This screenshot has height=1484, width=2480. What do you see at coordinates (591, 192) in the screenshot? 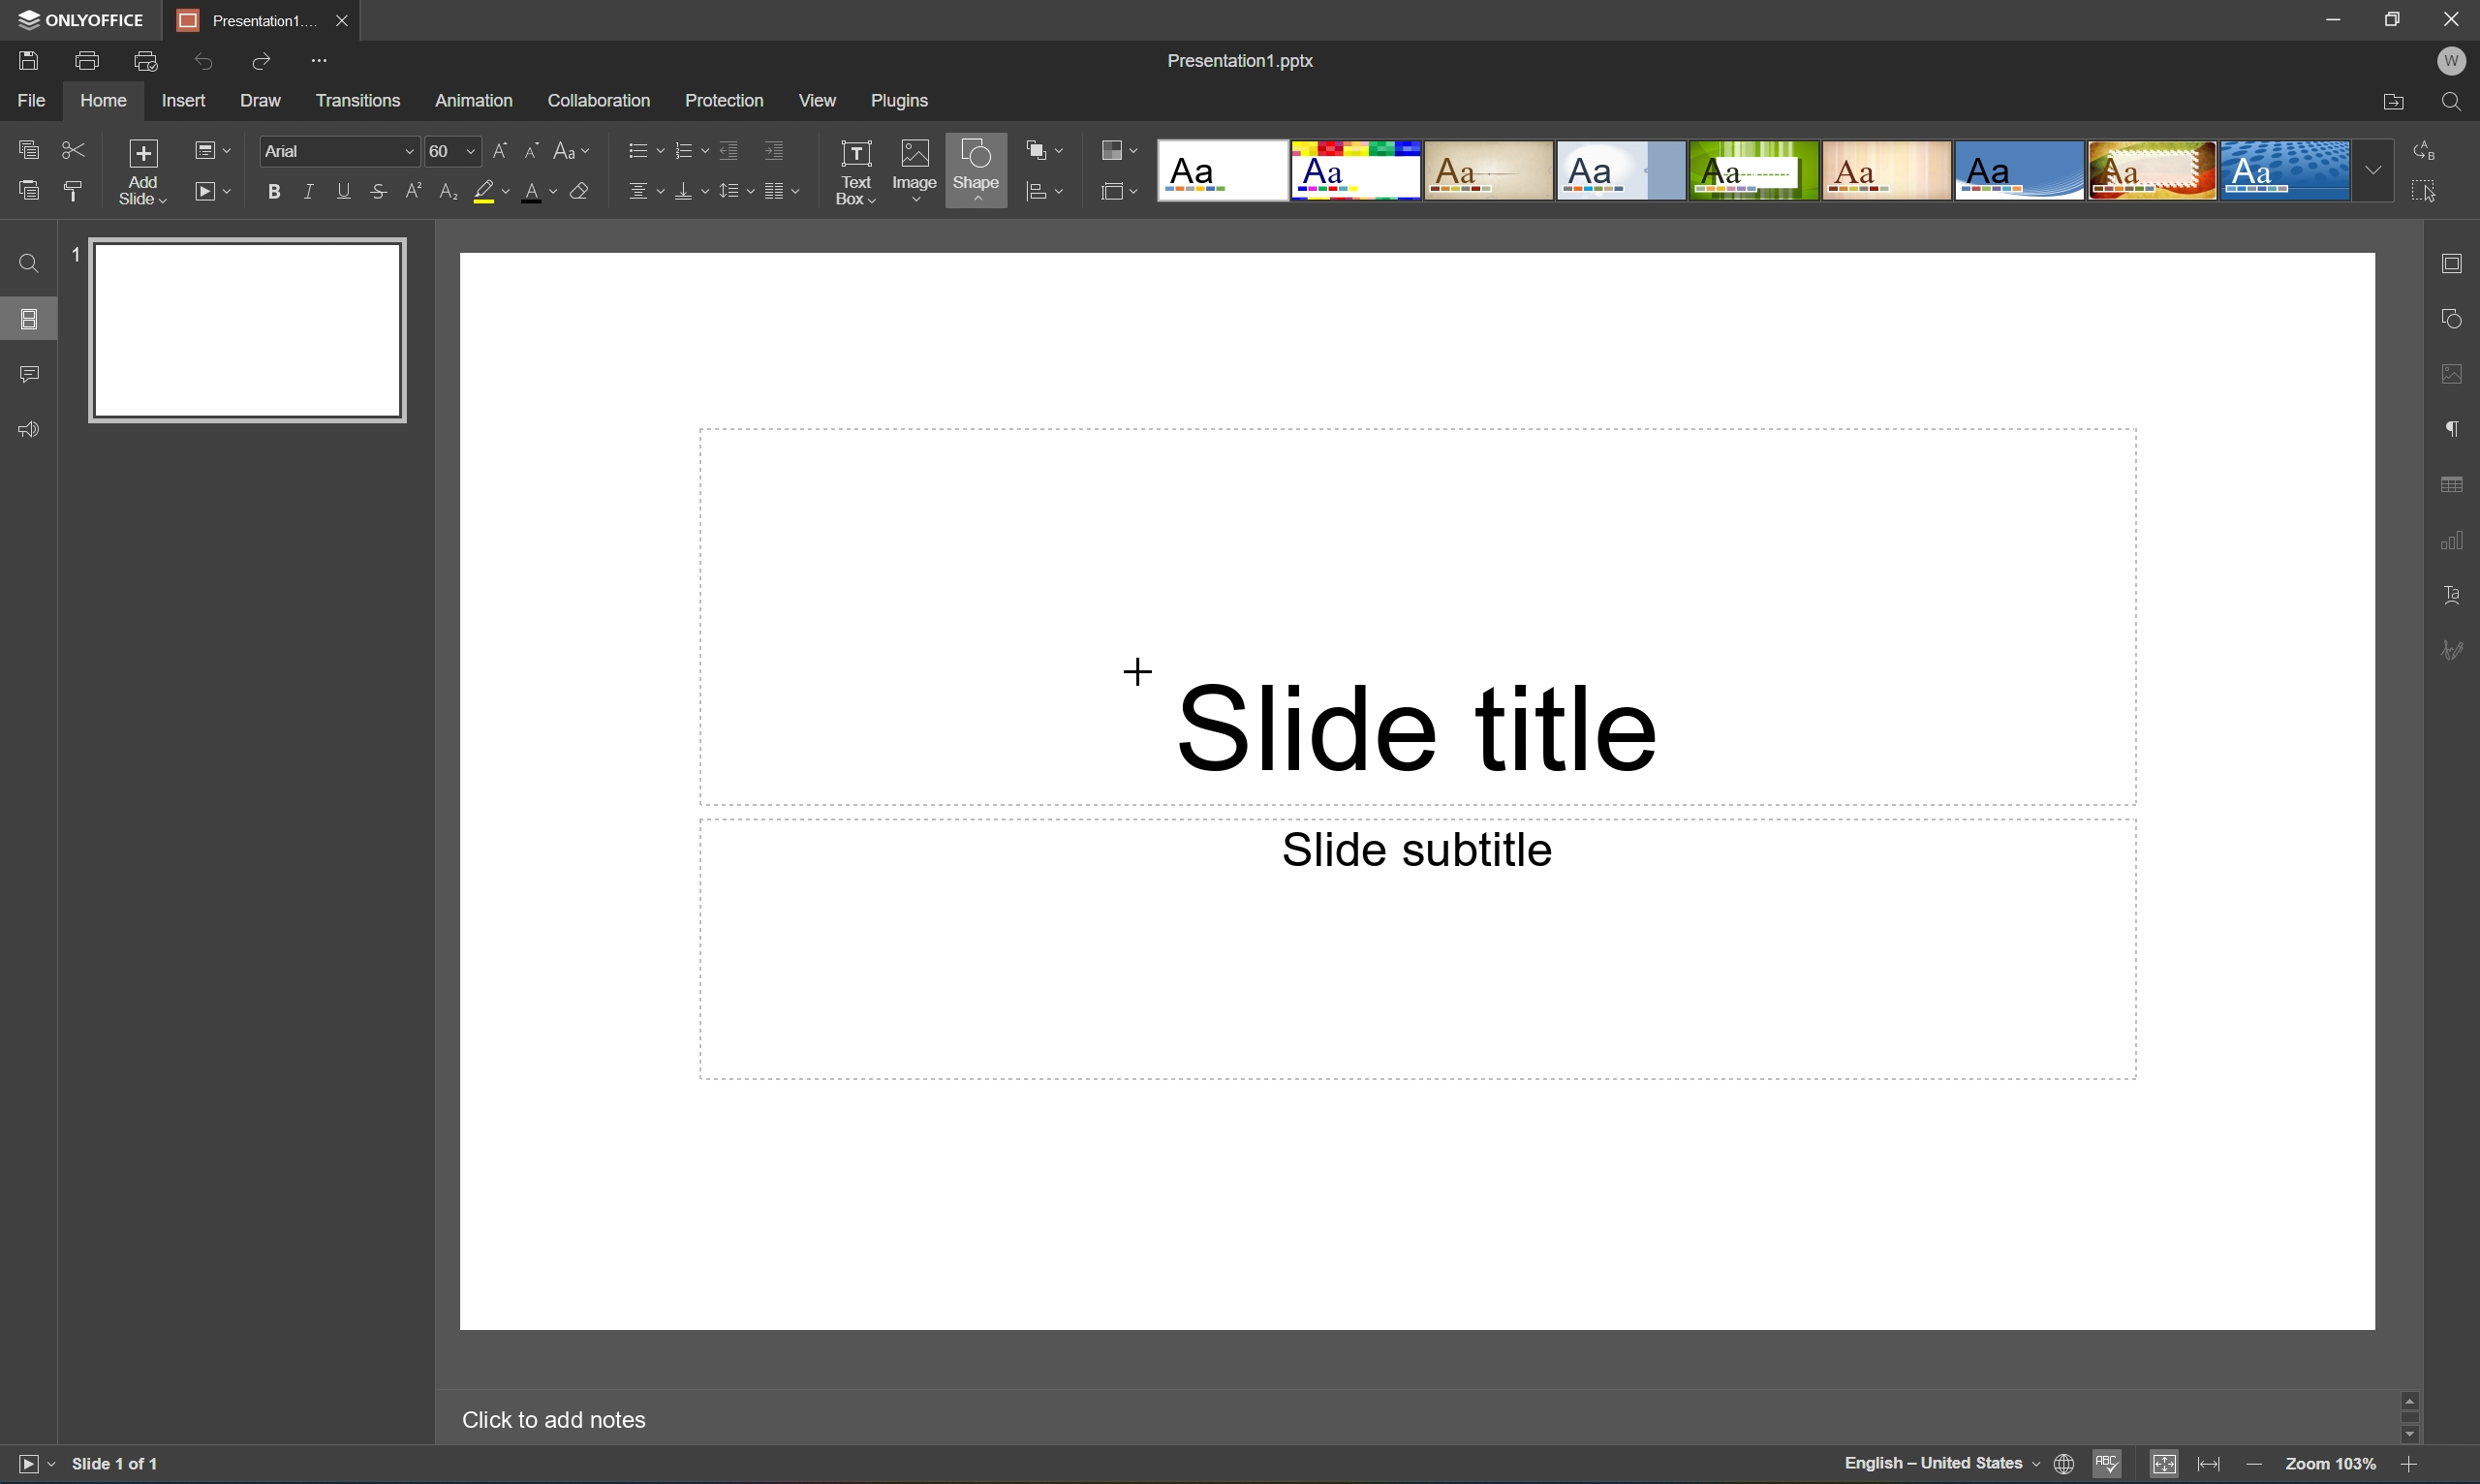
I see `Clear style` at bounding box center [591, 192].